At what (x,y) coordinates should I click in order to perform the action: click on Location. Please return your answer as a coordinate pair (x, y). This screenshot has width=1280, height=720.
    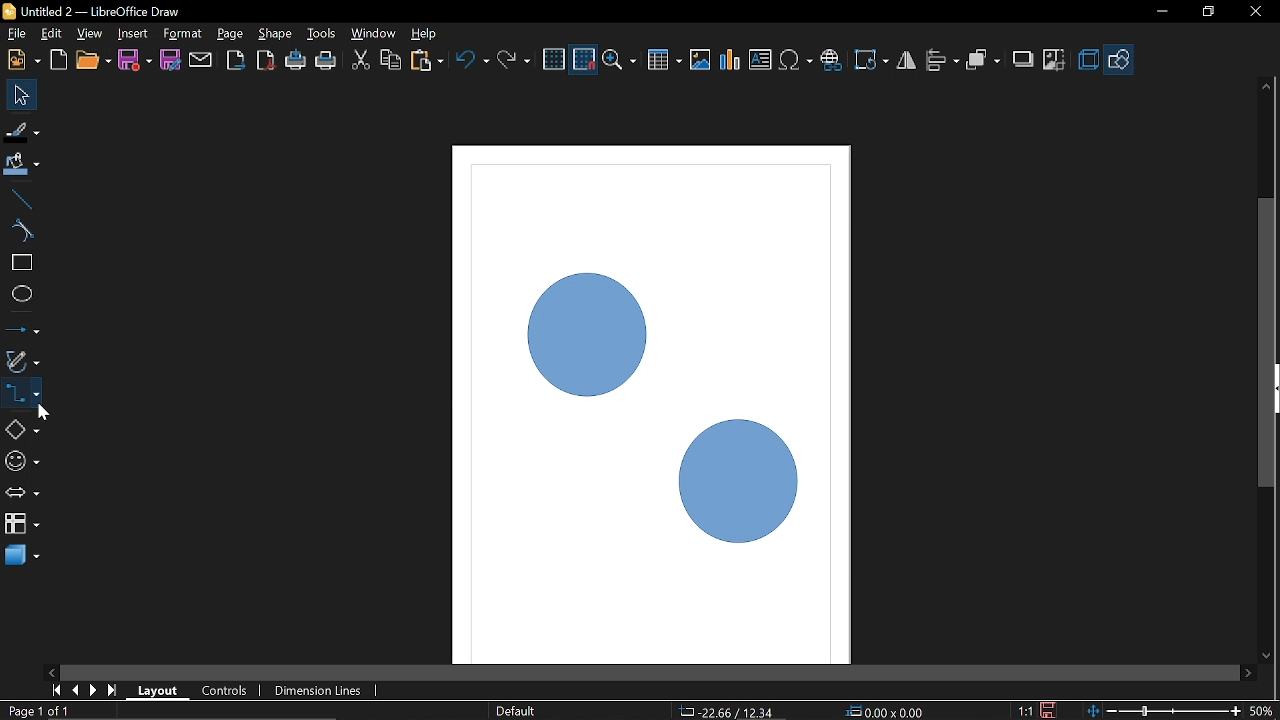
    Looking at the image, I should click on (888, 711).